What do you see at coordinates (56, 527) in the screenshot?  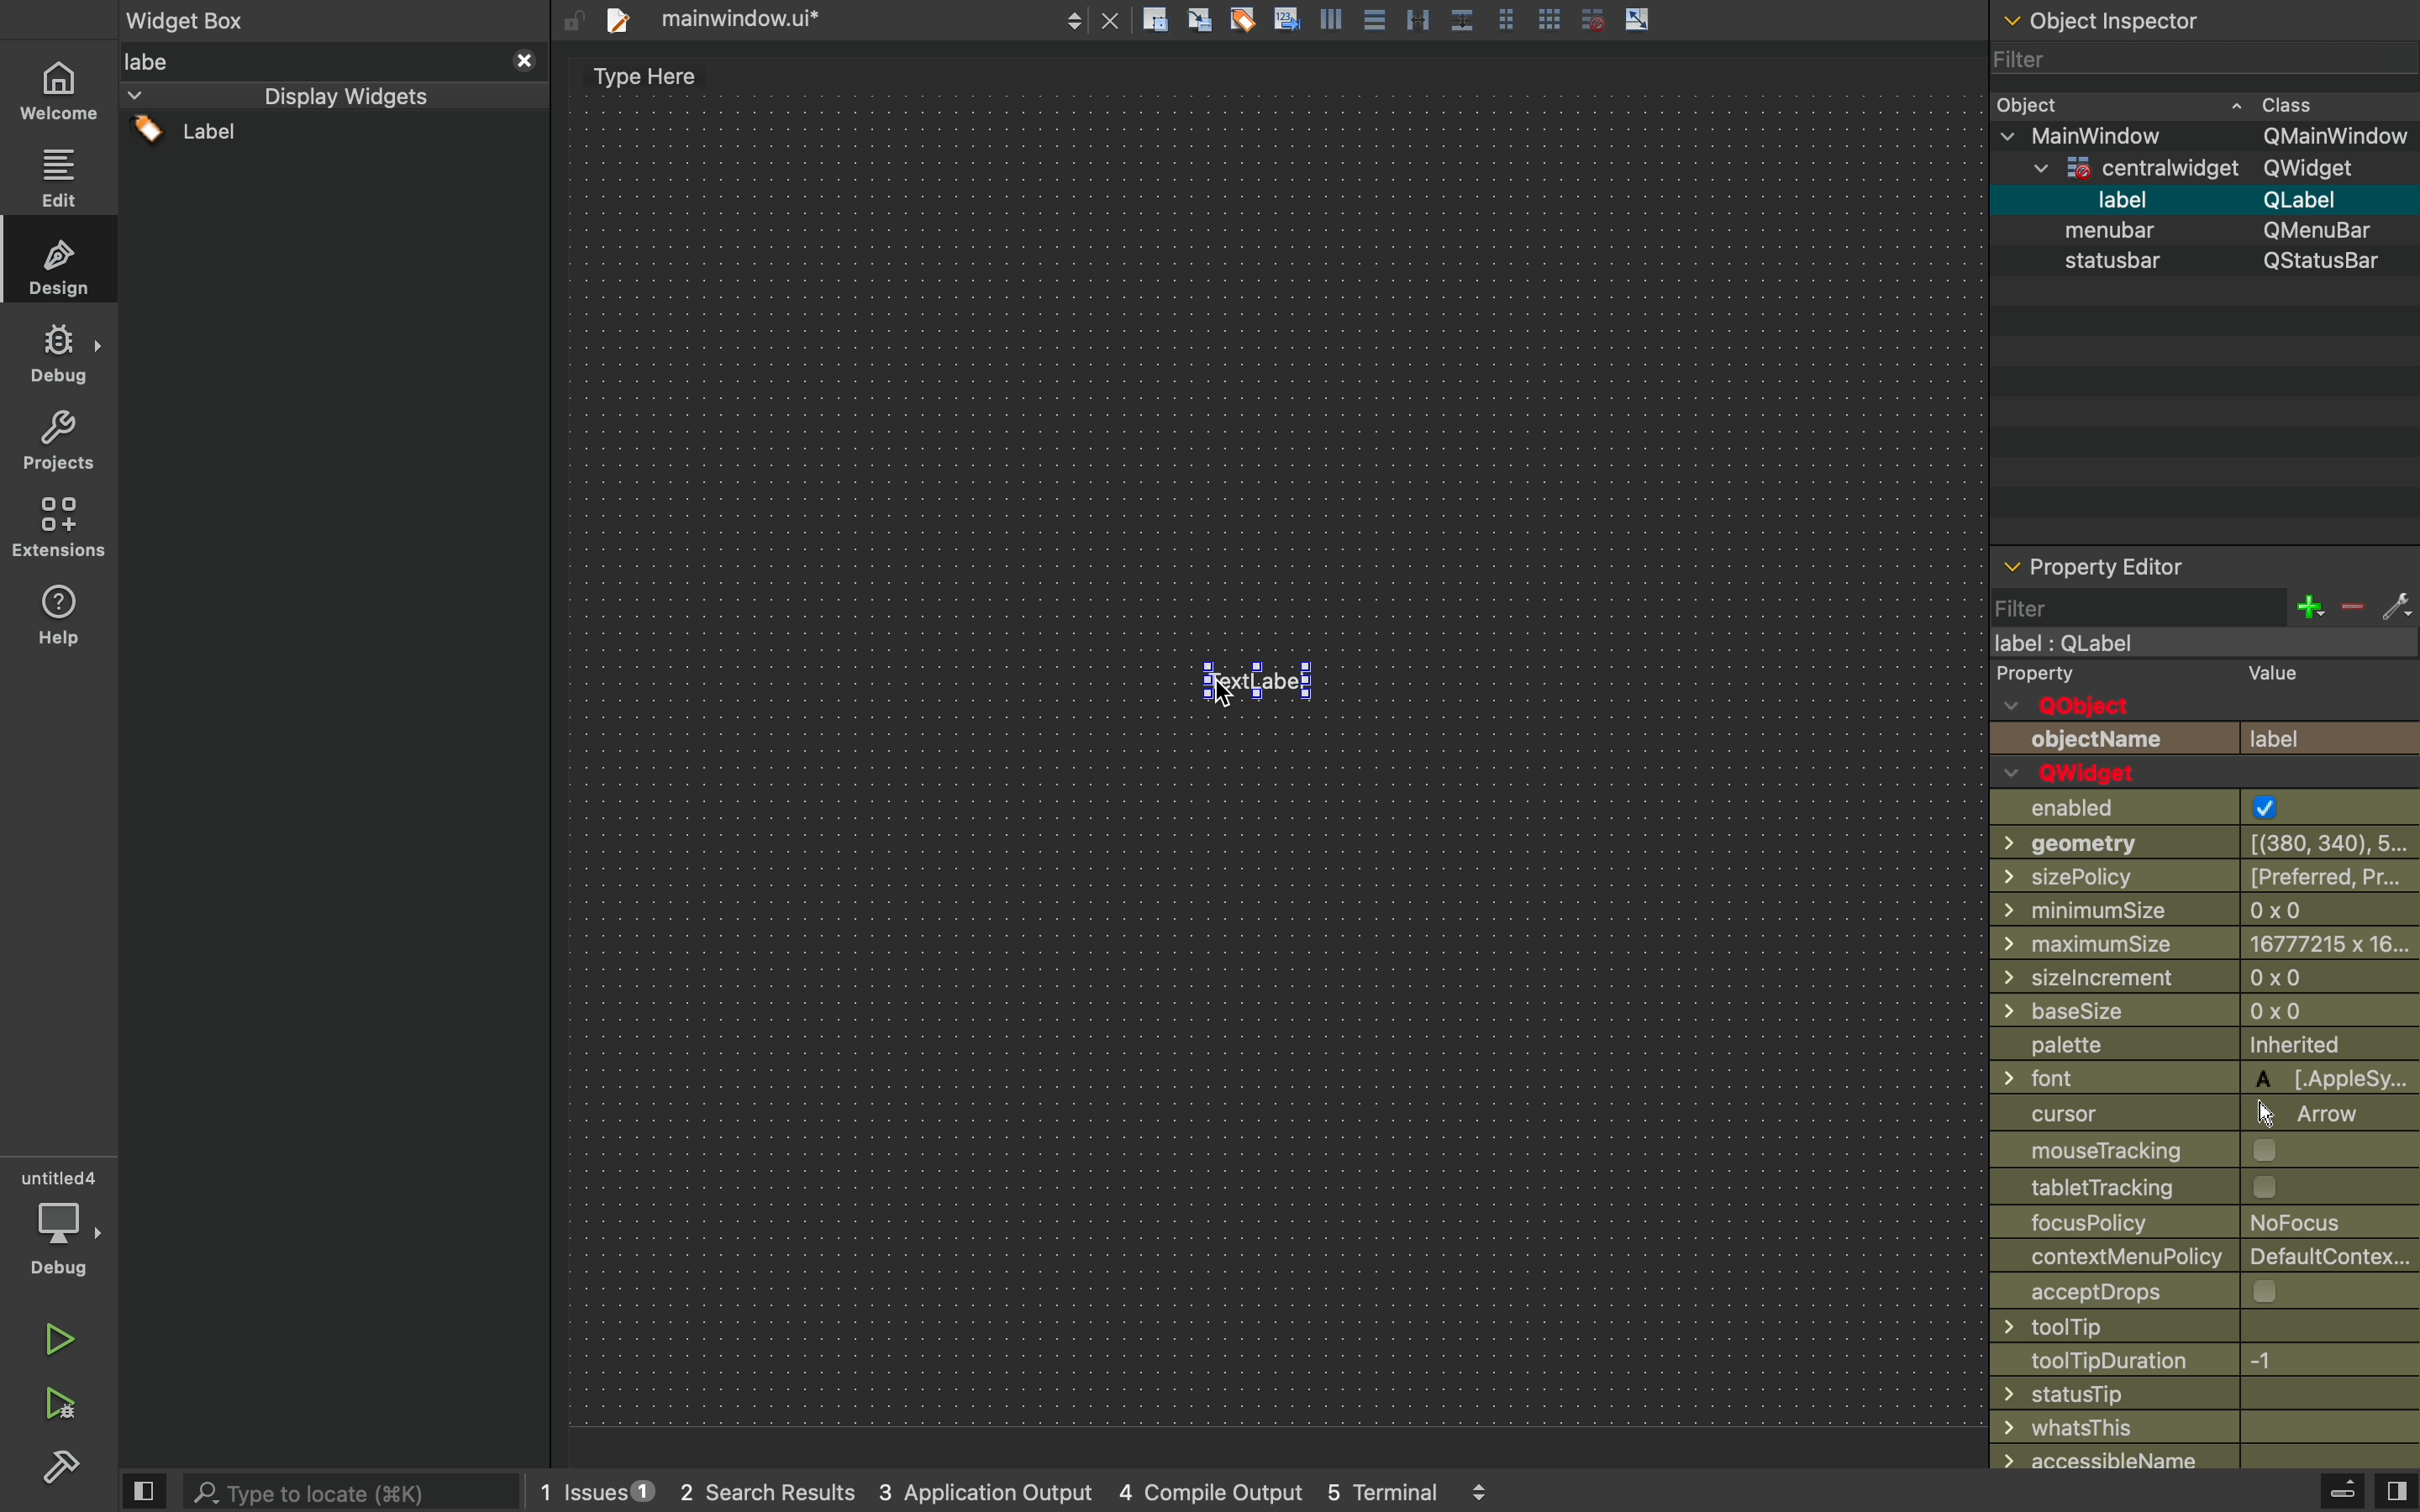 I see `environmnt` at bounding box center [56, 527].